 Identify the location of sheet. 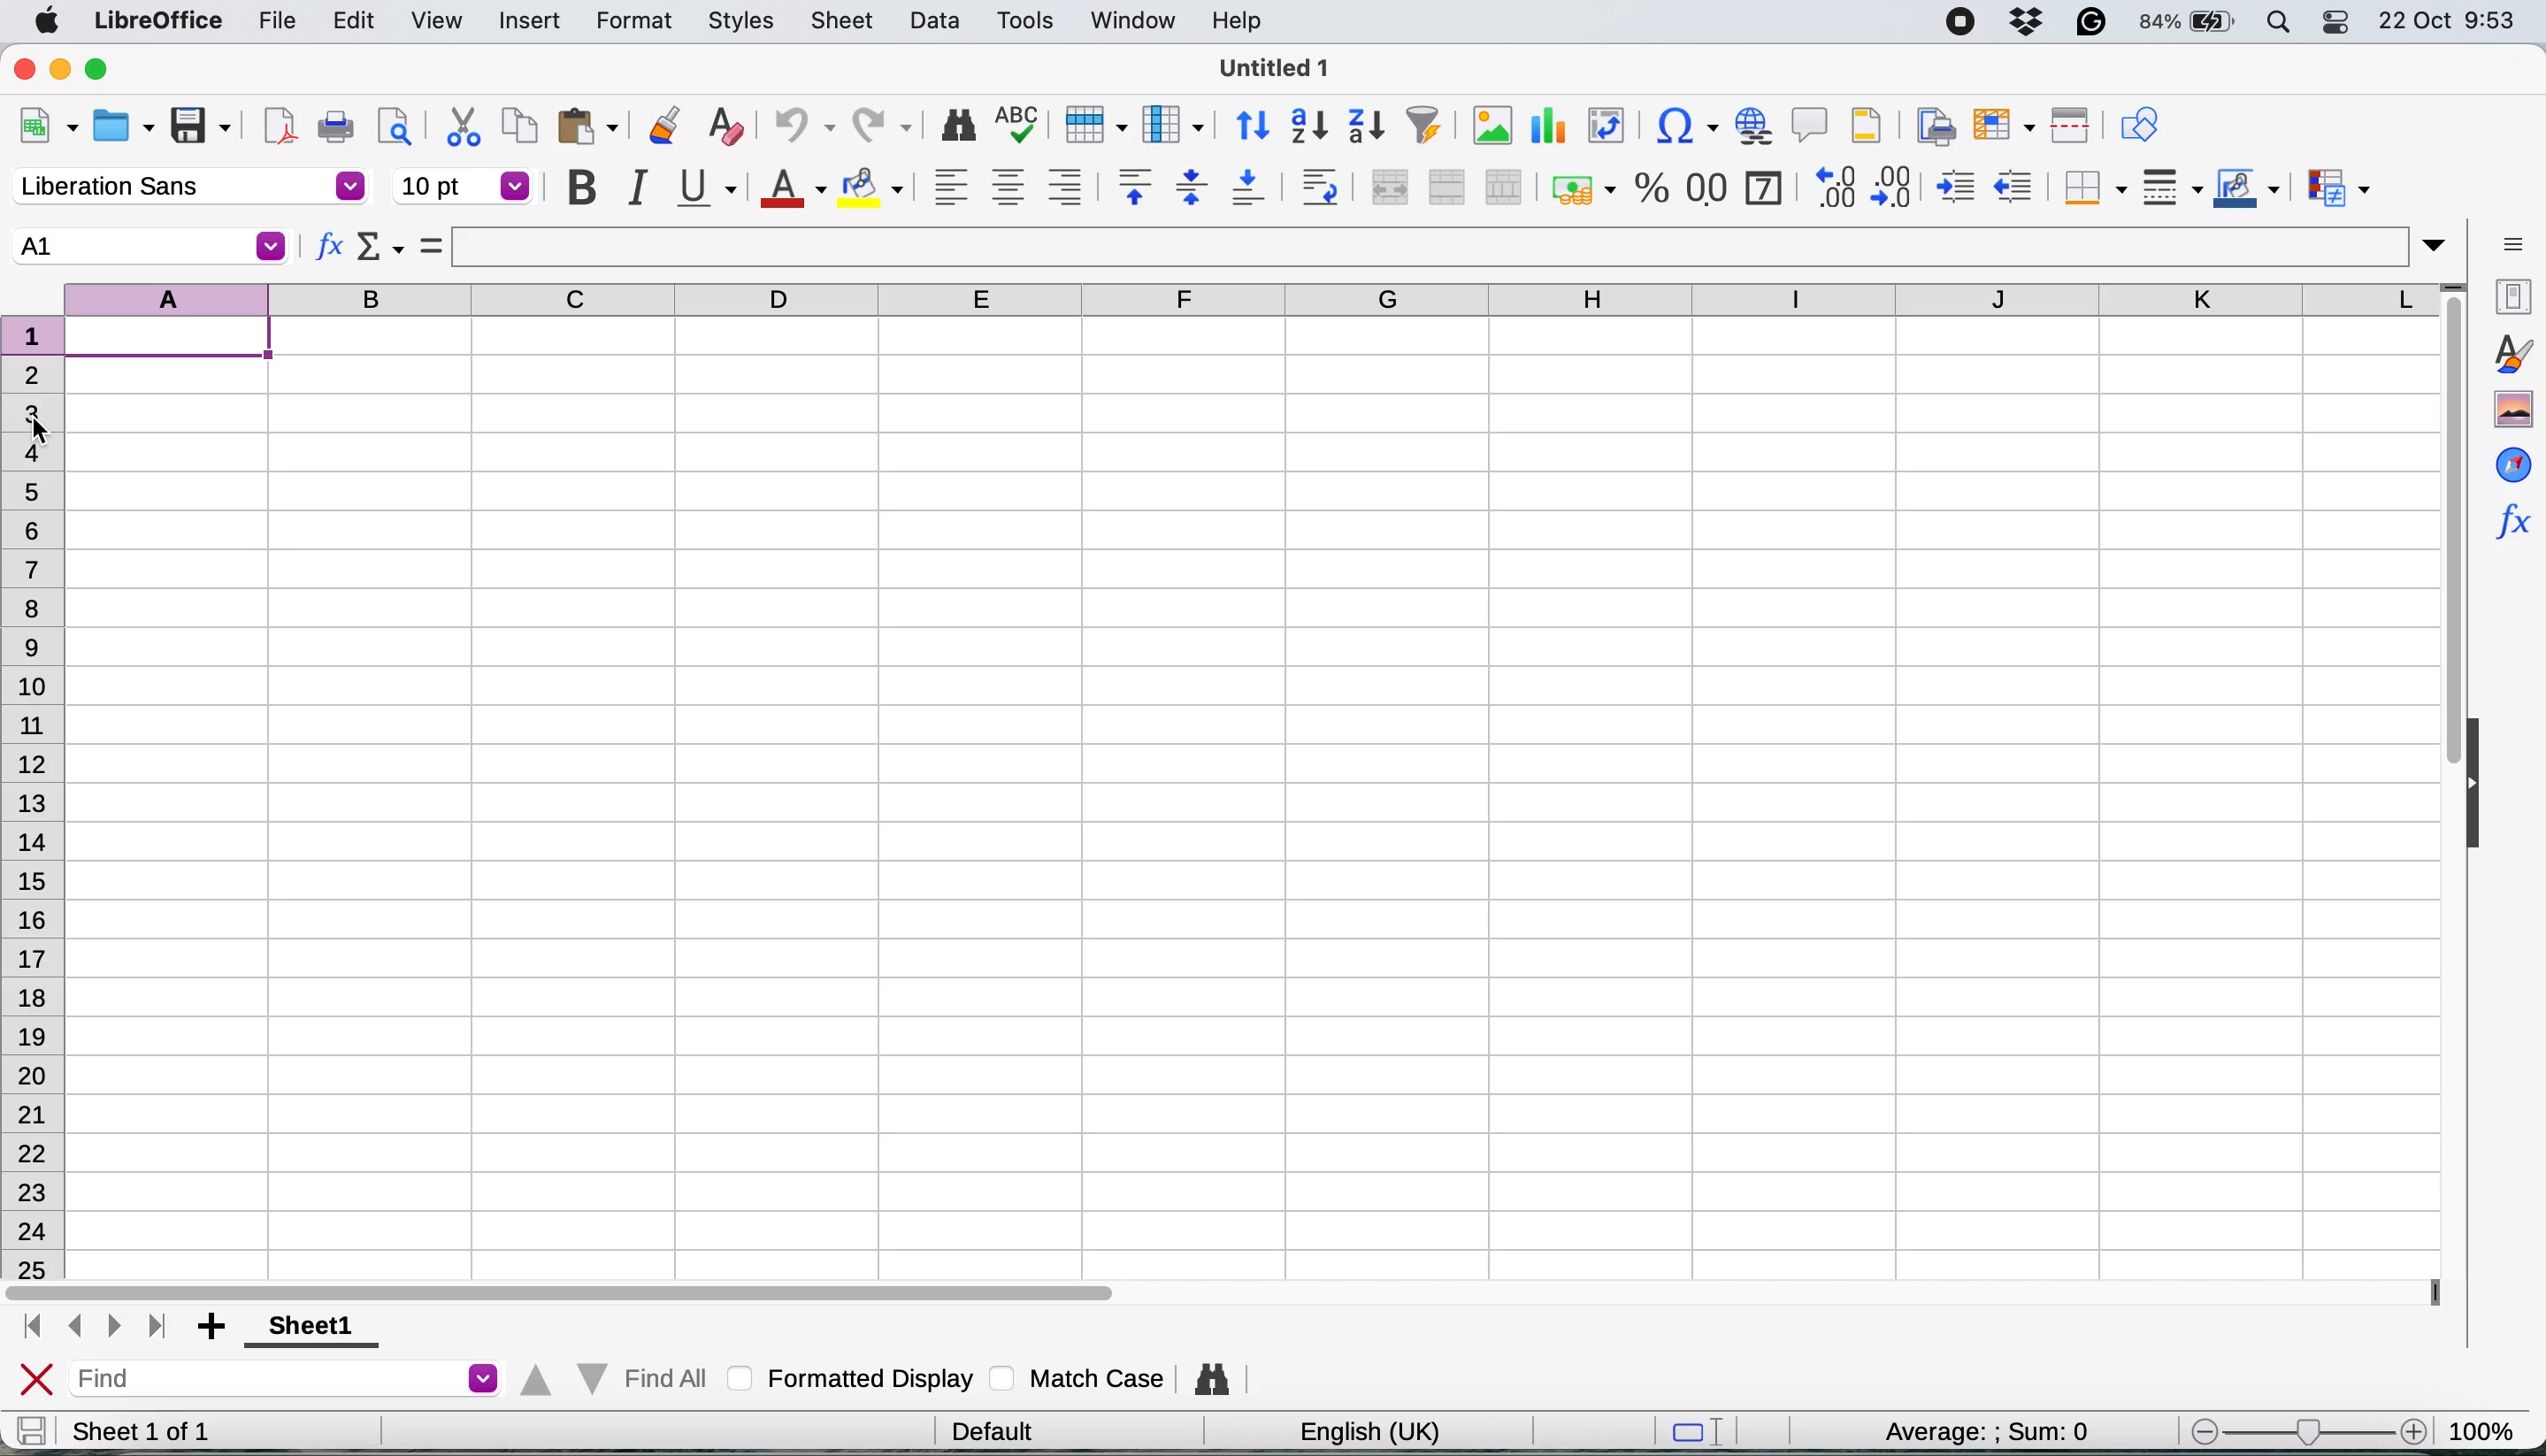
(844, 20).